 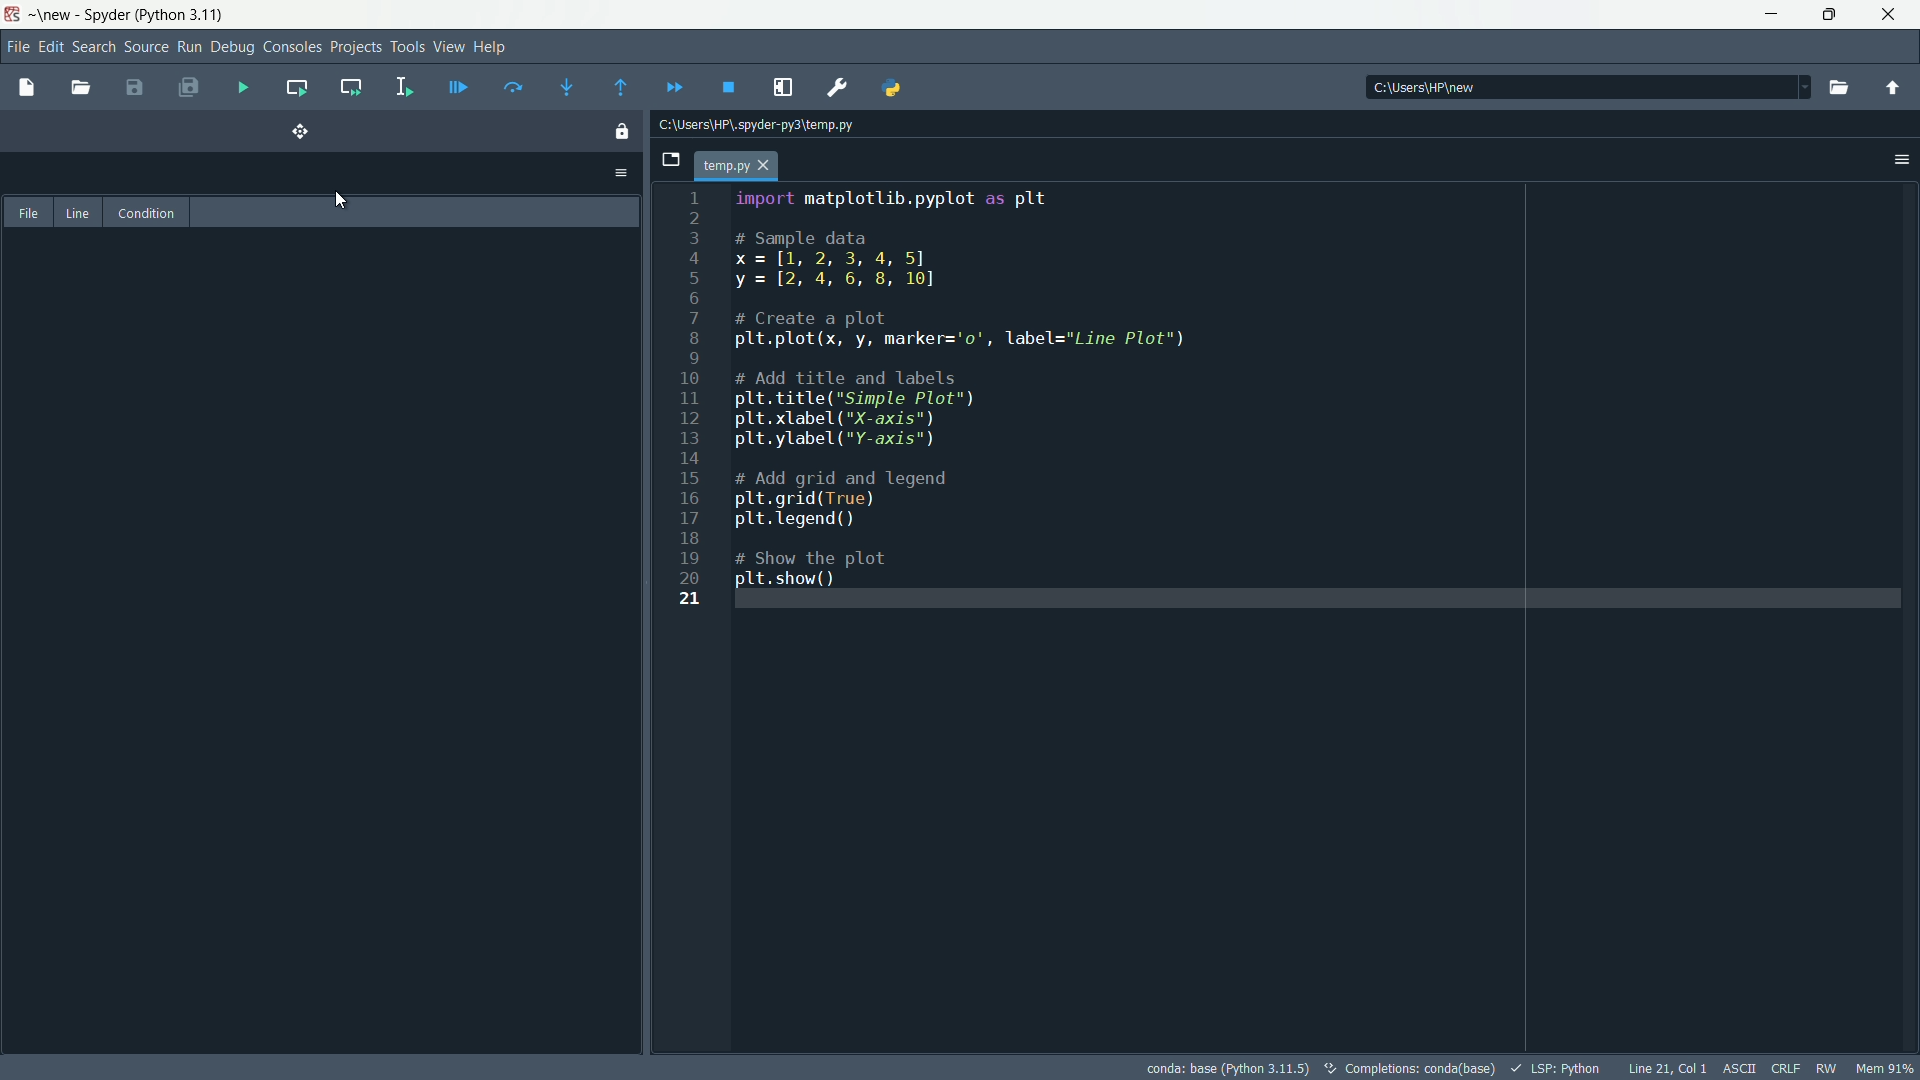 What do you see at coordinates (670, 86) in the screenshot?
I see `continue execution untill next breakdown` at bounding box center [670, 86].